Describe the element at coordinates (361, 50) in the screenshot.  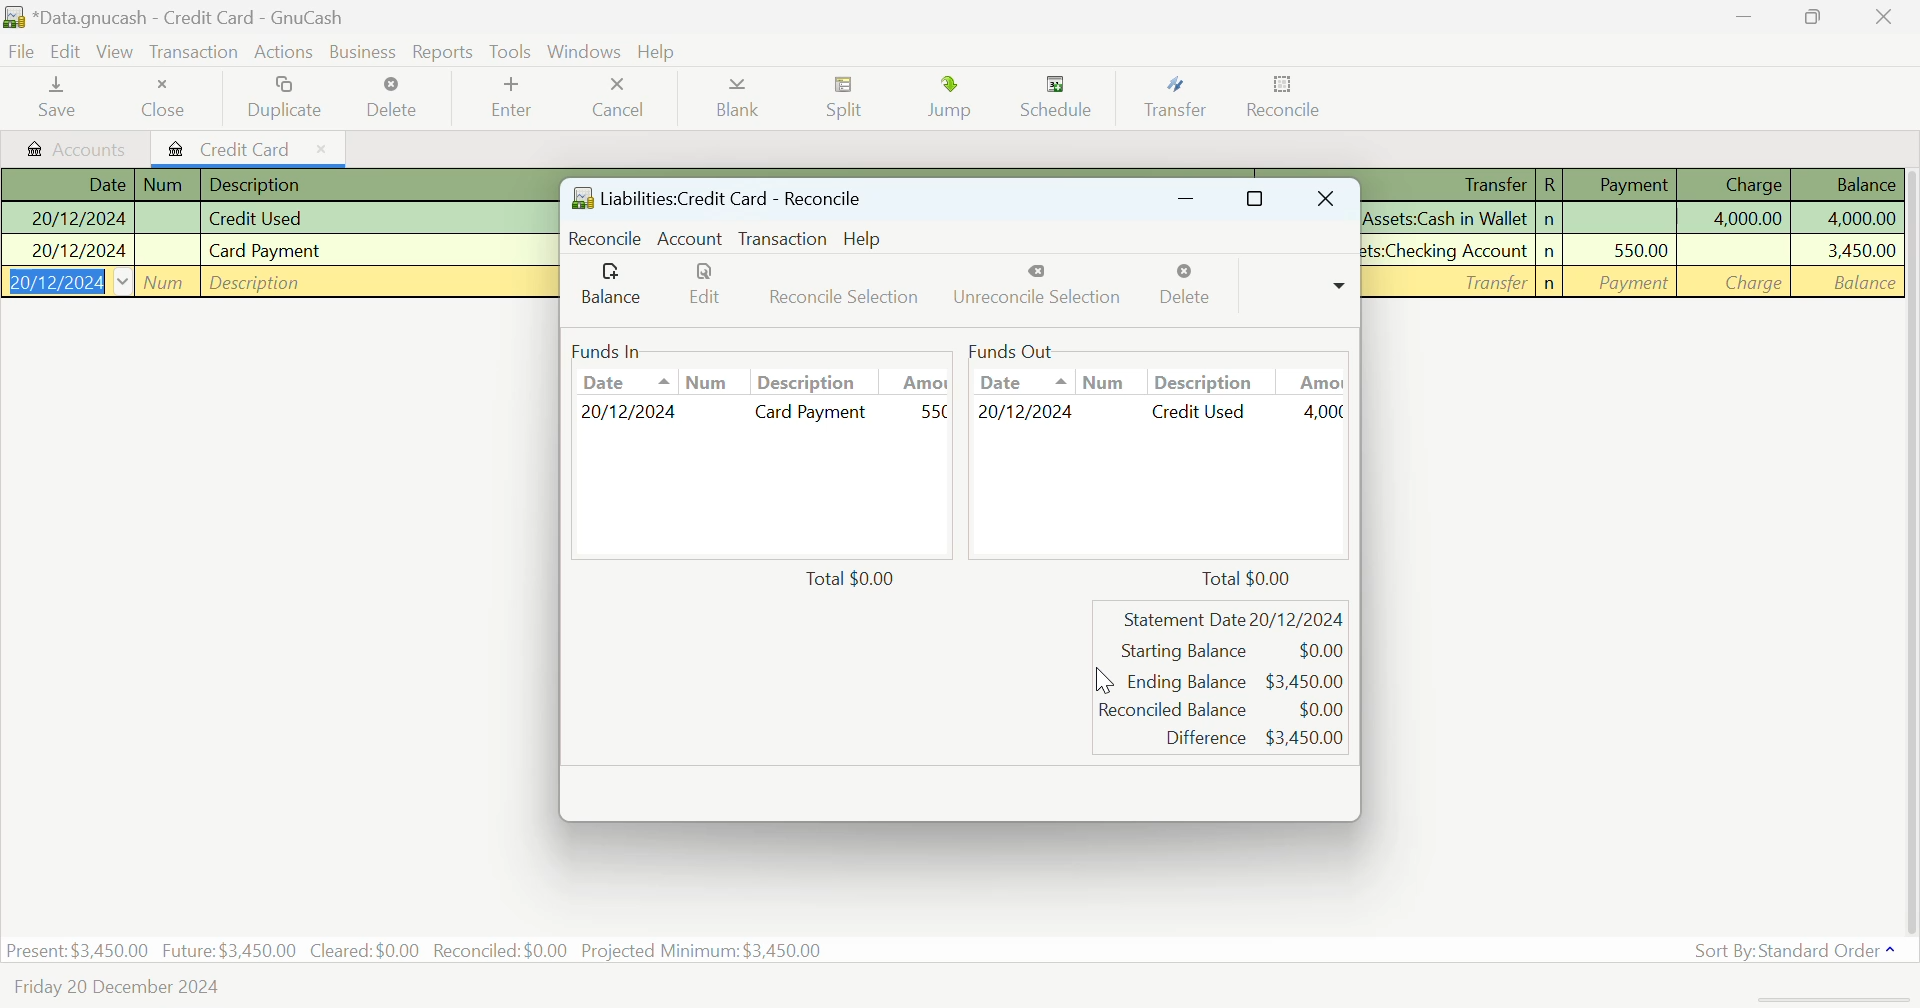
I see `Business` at that location.